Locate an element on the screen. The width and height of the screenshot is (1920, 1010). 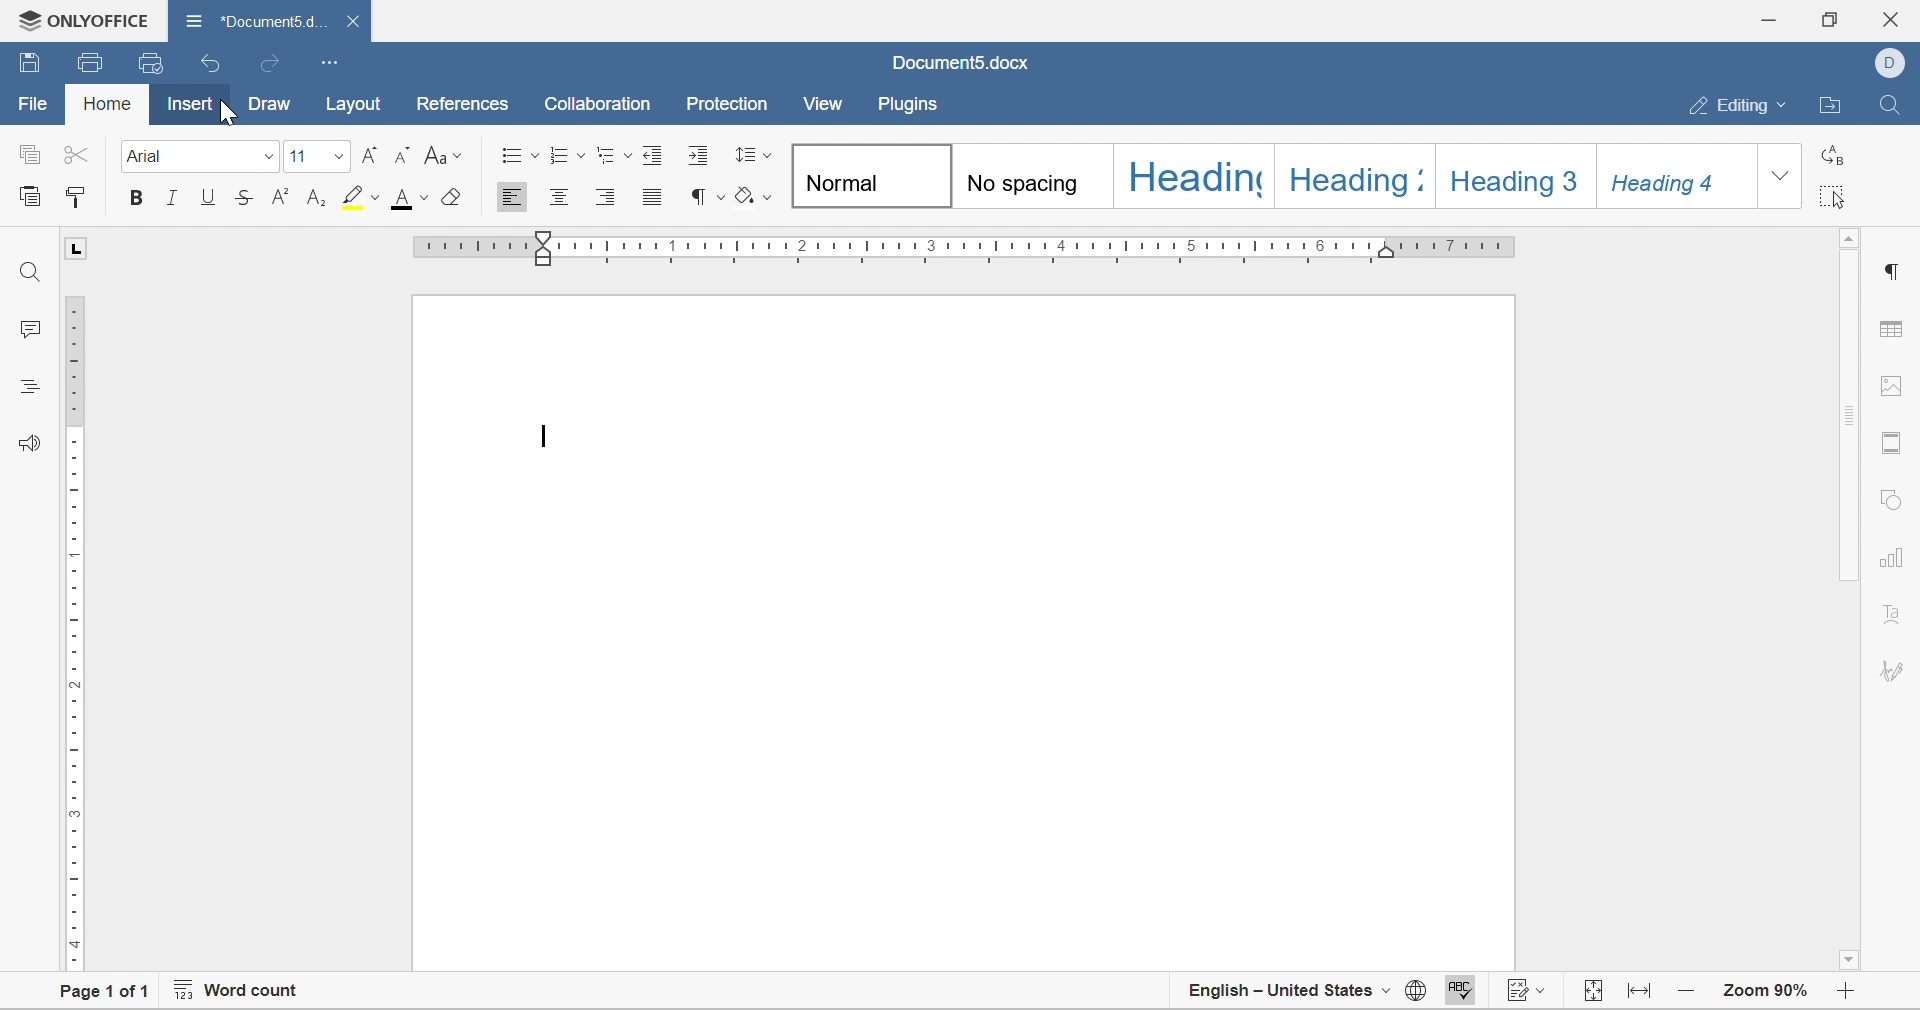
ruler is located at coordinates (959, 247).